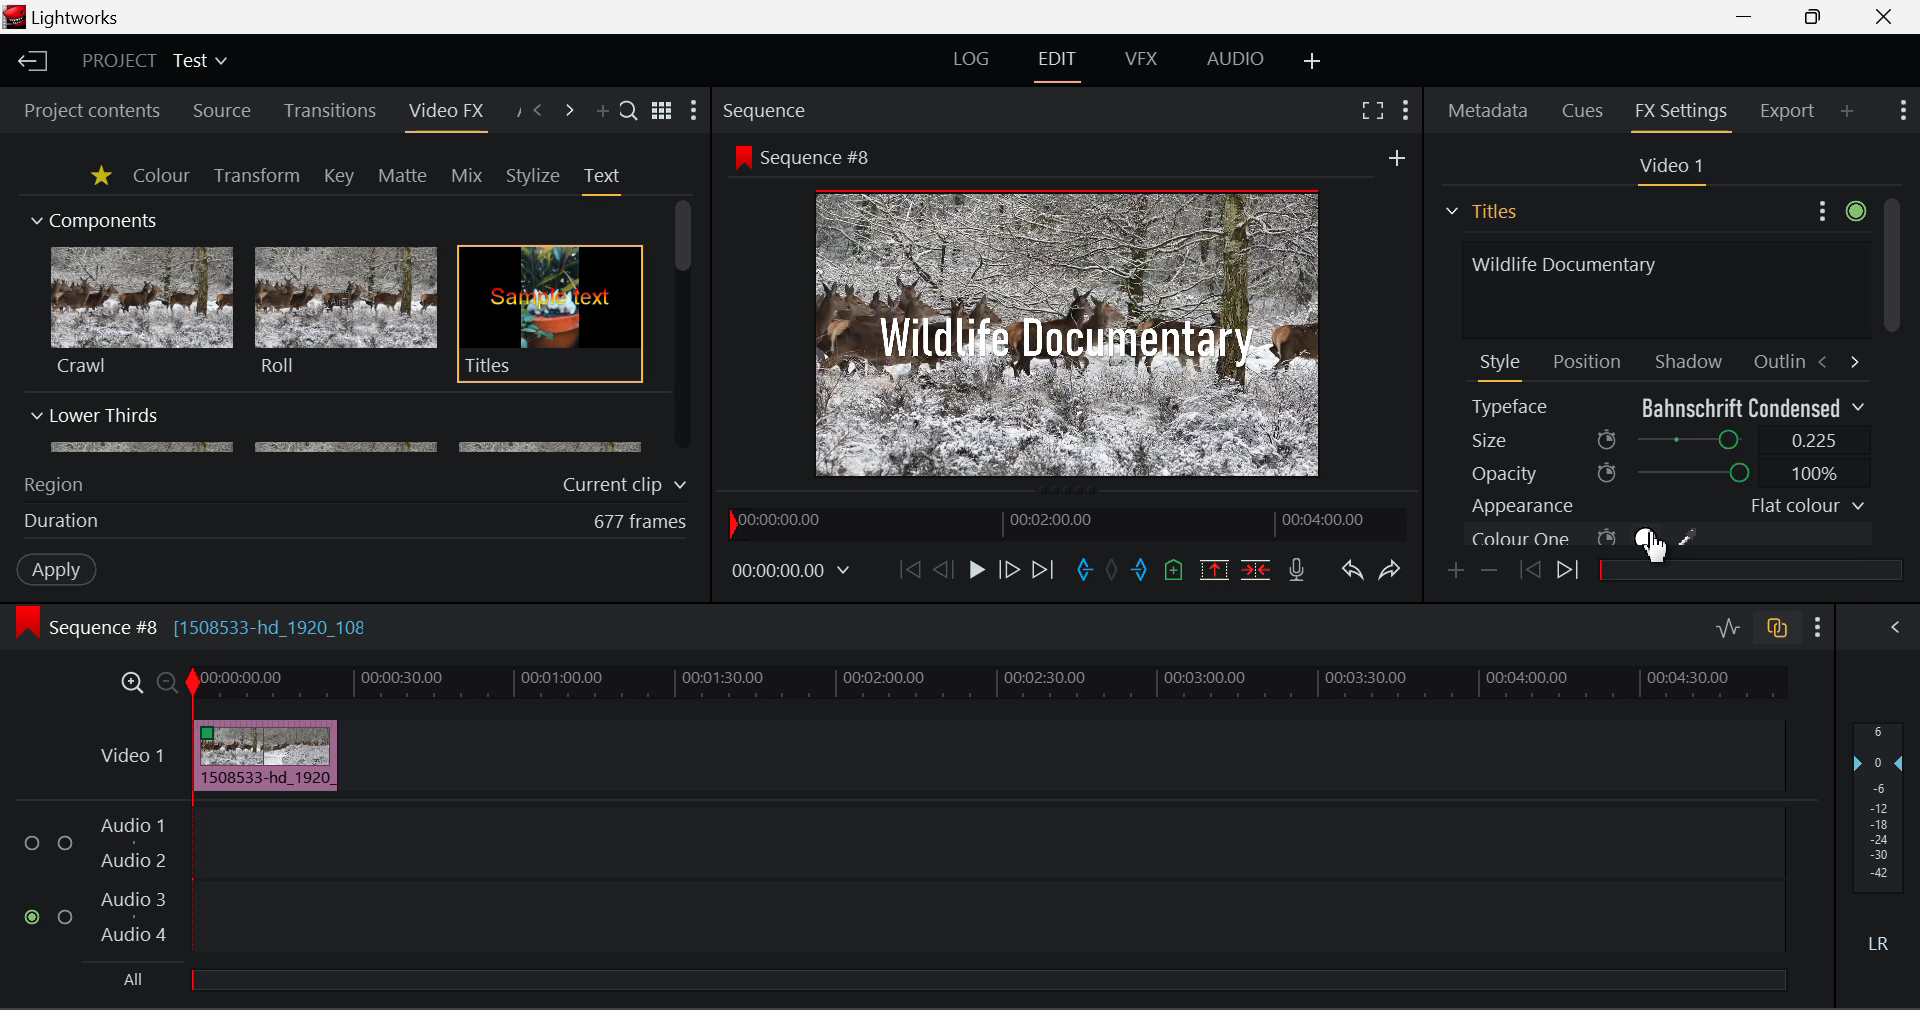 The image size is (1920, 1010). Describe the element at coordinates (1066, 519) in the screenshot. I see `Project Timeline Navigator` at that location.